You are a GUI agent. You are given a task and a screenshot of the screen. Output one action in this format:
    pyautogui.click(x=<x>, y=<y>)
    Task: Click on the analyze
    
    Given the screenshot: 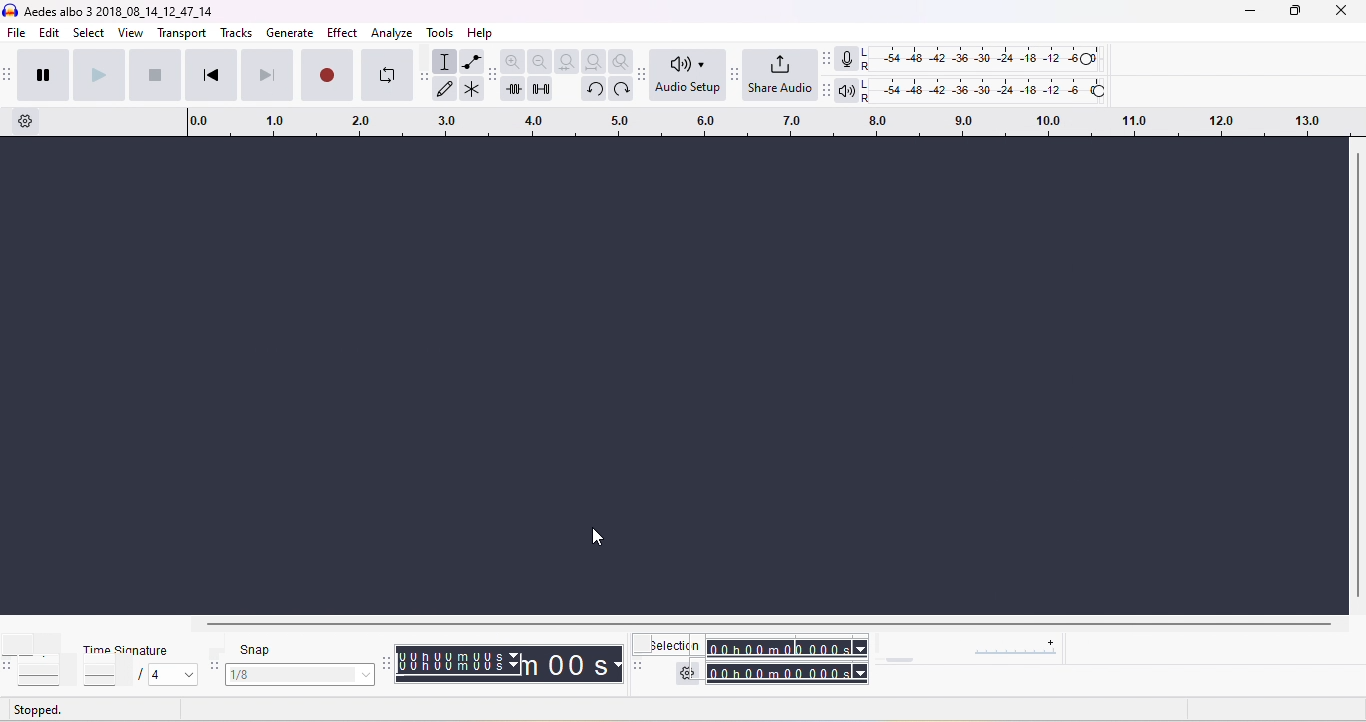 What is the action you would take?
    pyautogui.click(x=392, y=32)
    